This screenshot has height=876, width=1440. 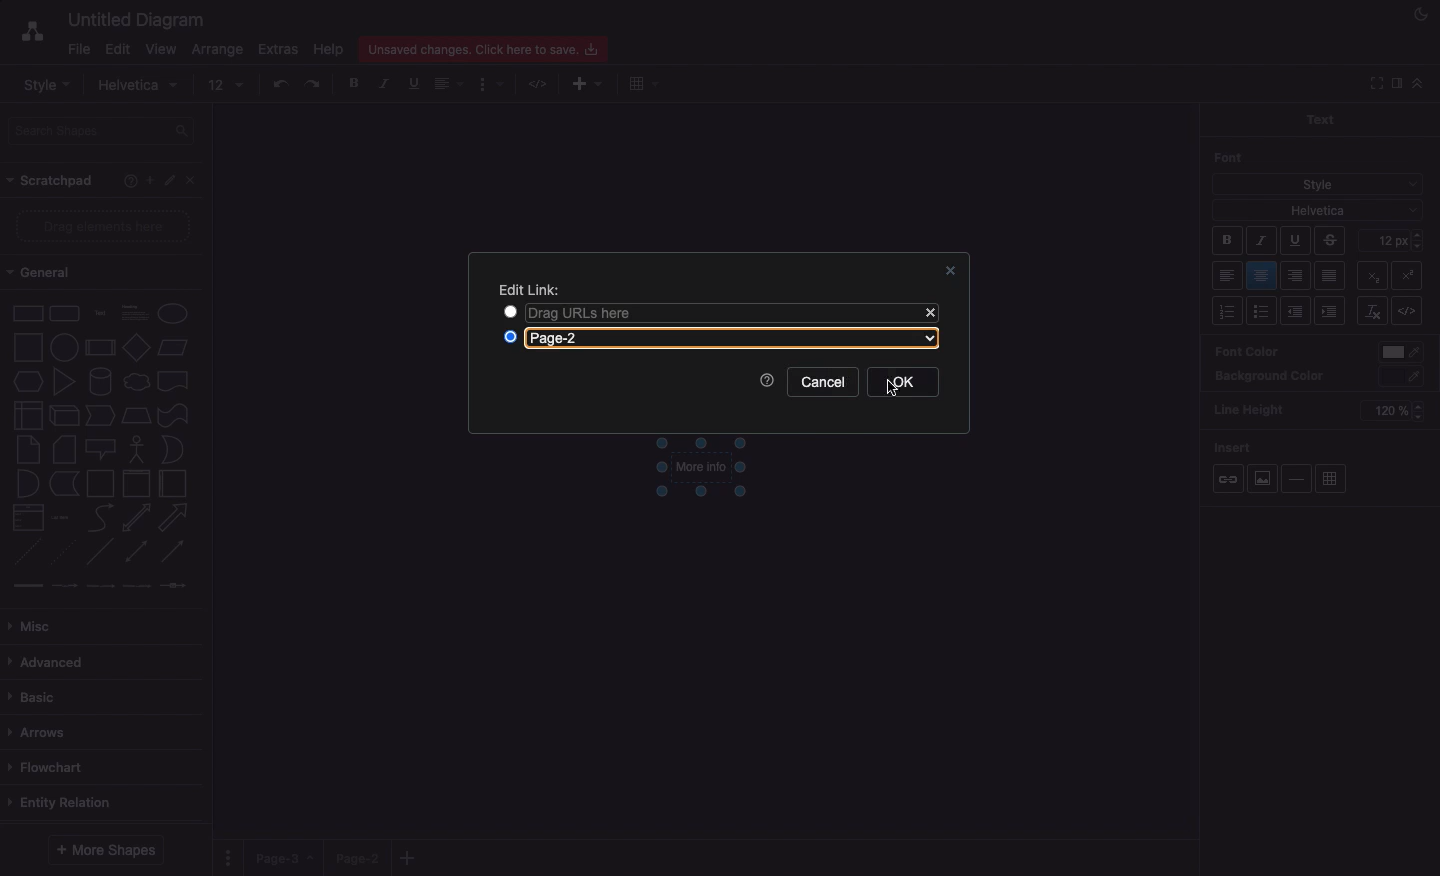 I want to click on color, so click(x=1403, y=377).